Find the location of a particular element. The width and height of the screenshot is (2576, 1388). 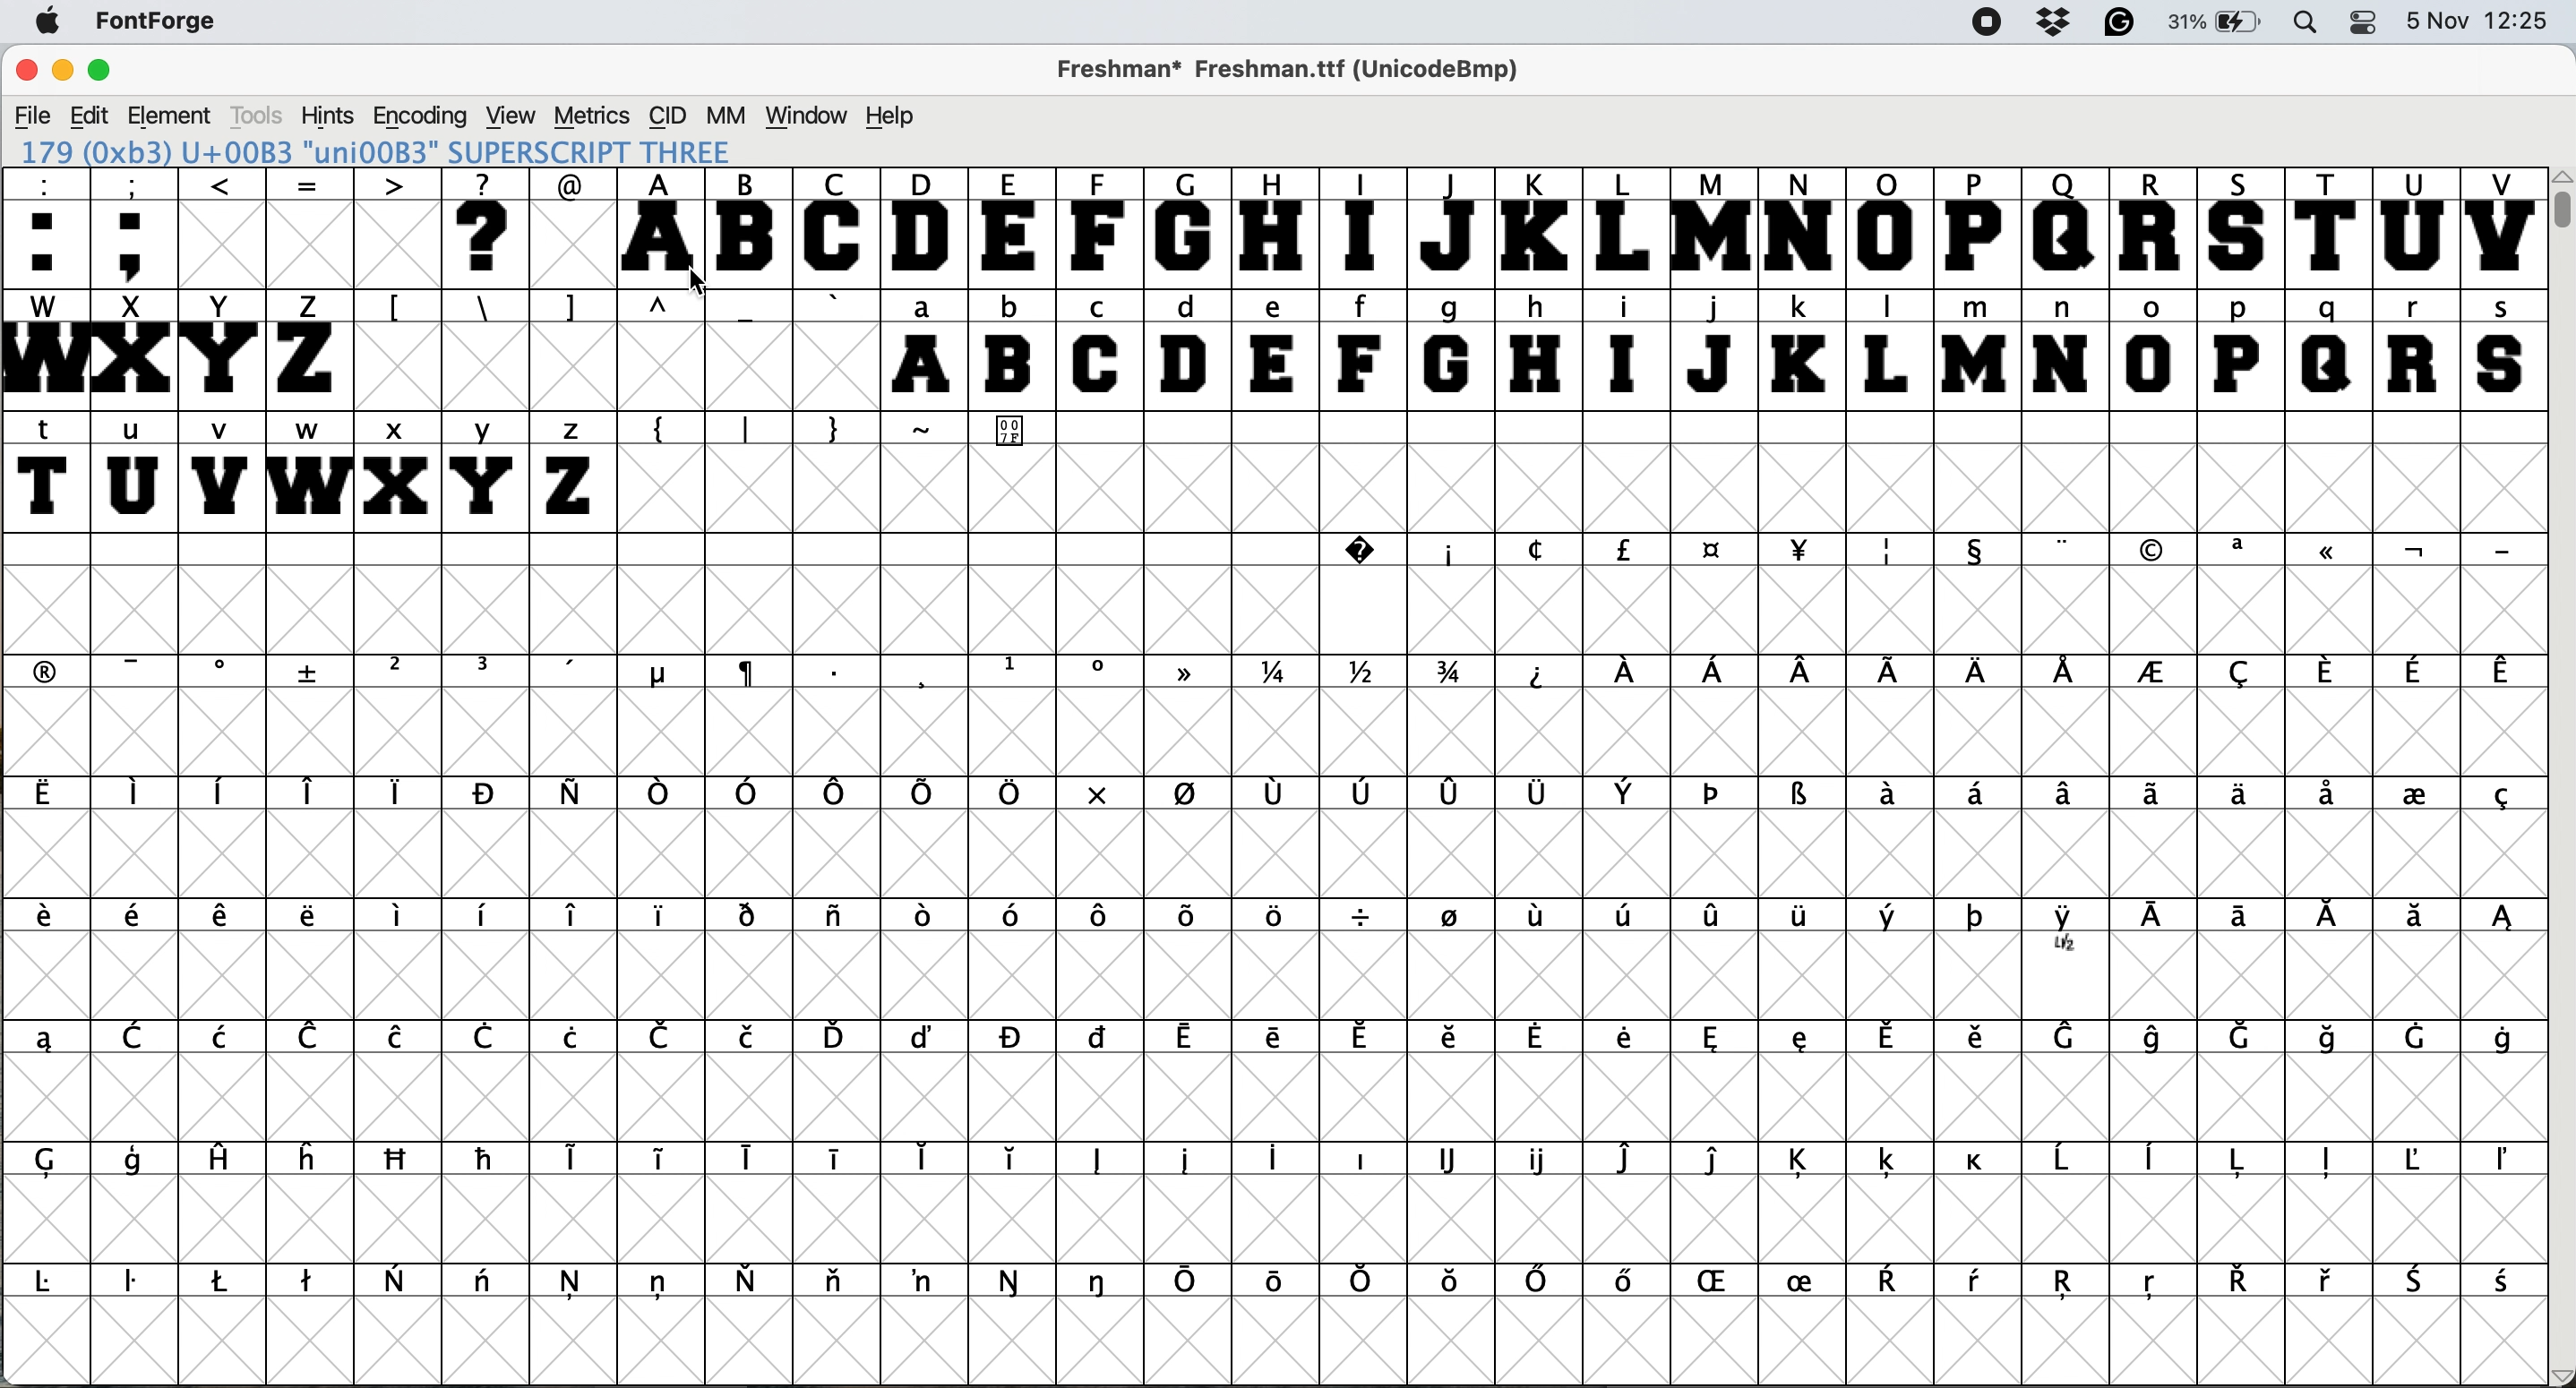

tools is located at coordinates (265, 113).